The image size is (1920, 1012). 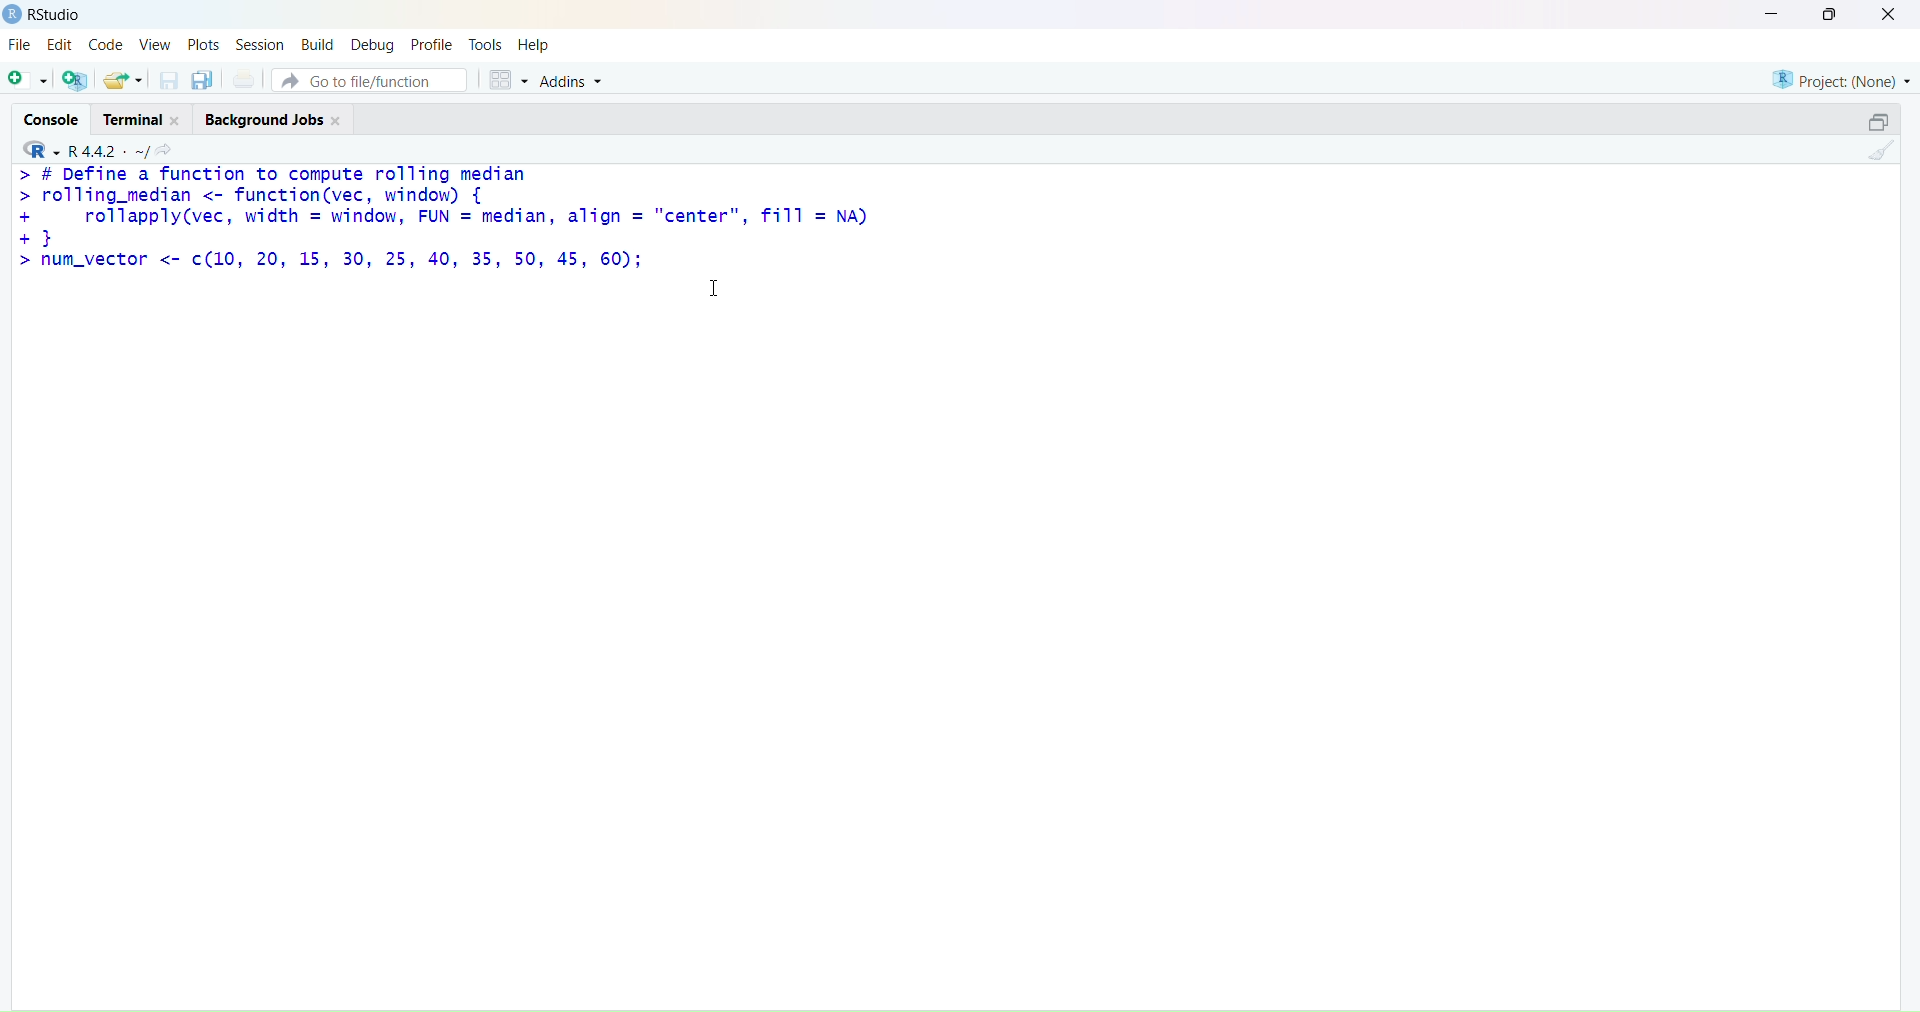 What do you see at coordinates (1889, 13) in the screenshot?
I see `close` at bounding box center [1889, 13].